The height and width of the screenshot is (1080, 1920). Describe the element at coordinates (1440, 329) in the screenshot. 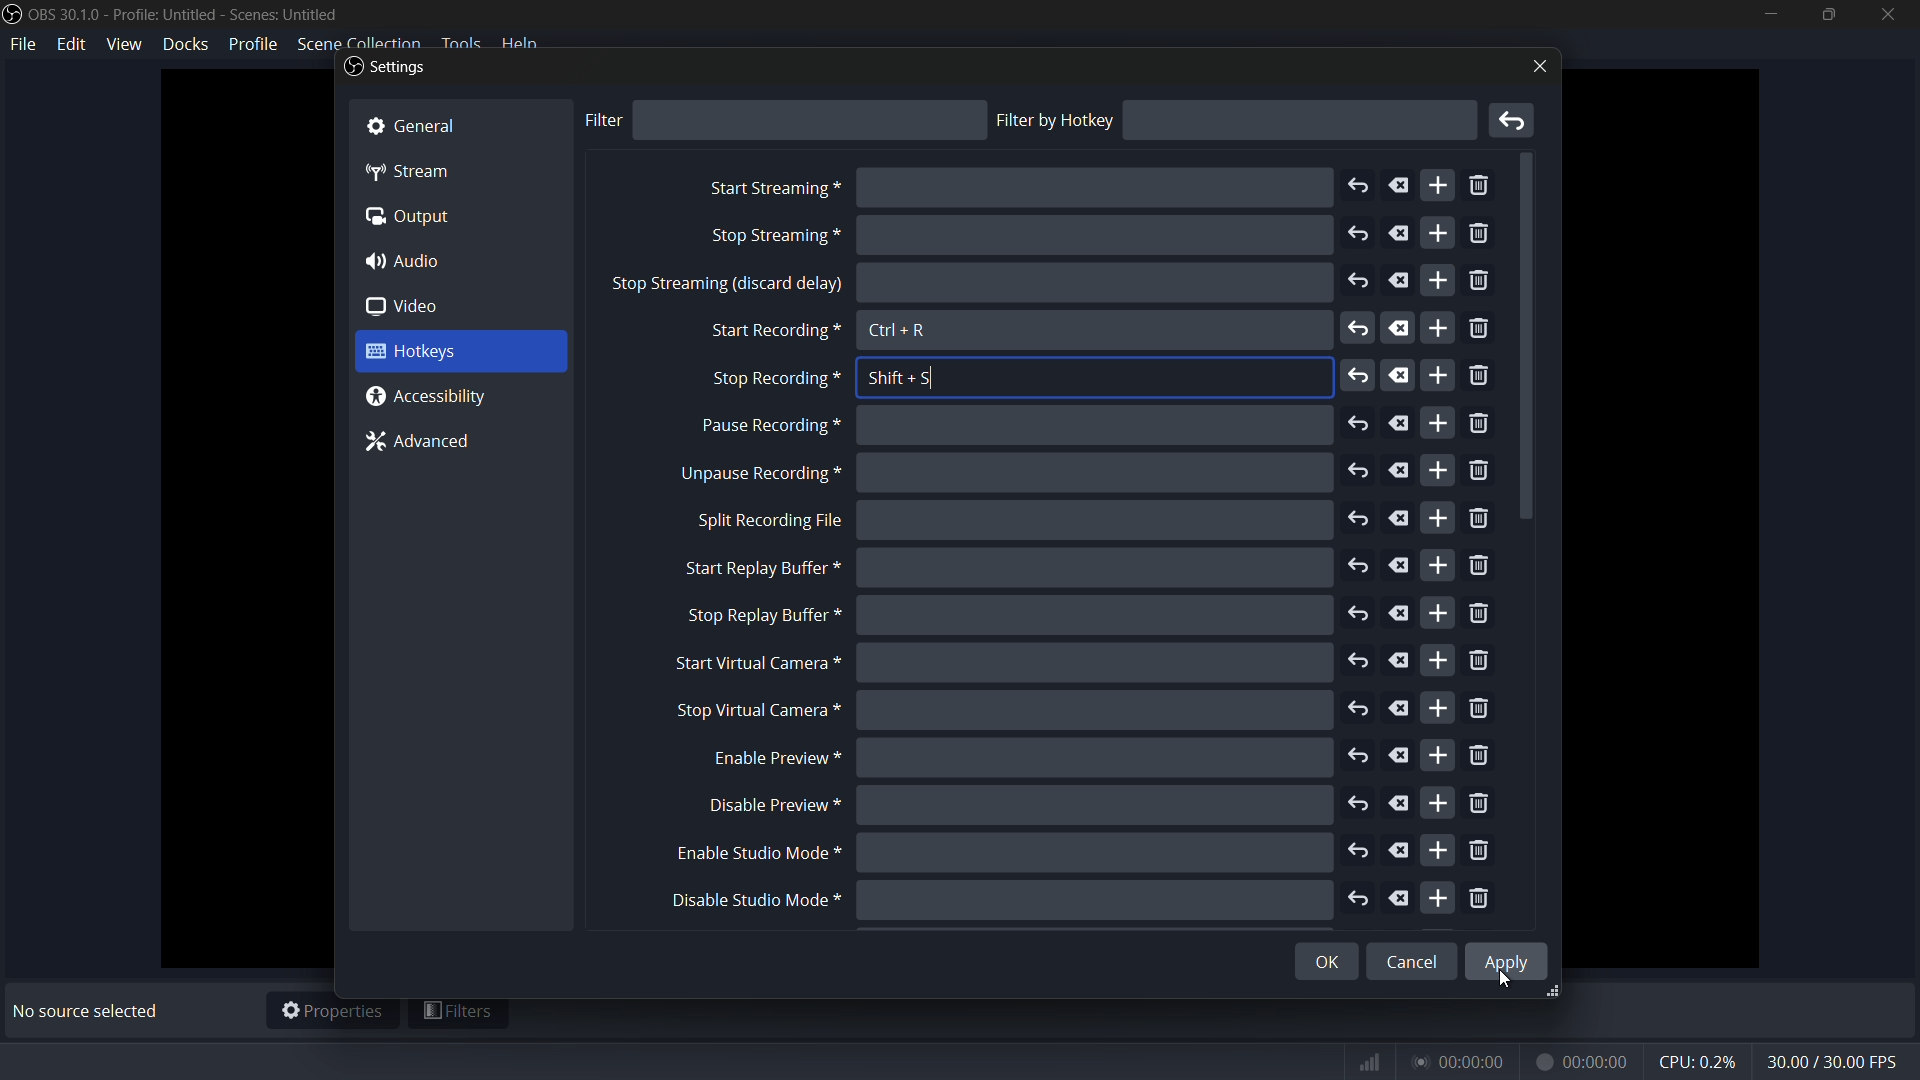

I see `add more` at that location.